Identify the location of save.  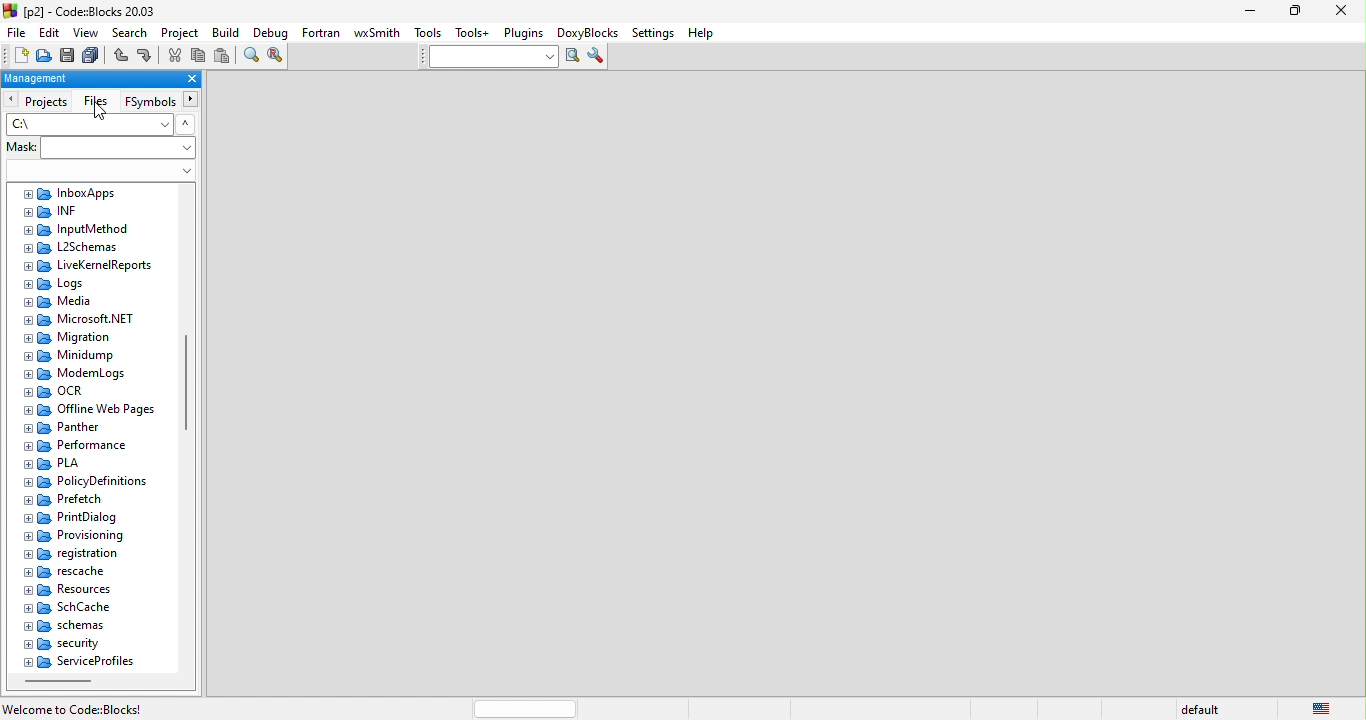
(69, 56).